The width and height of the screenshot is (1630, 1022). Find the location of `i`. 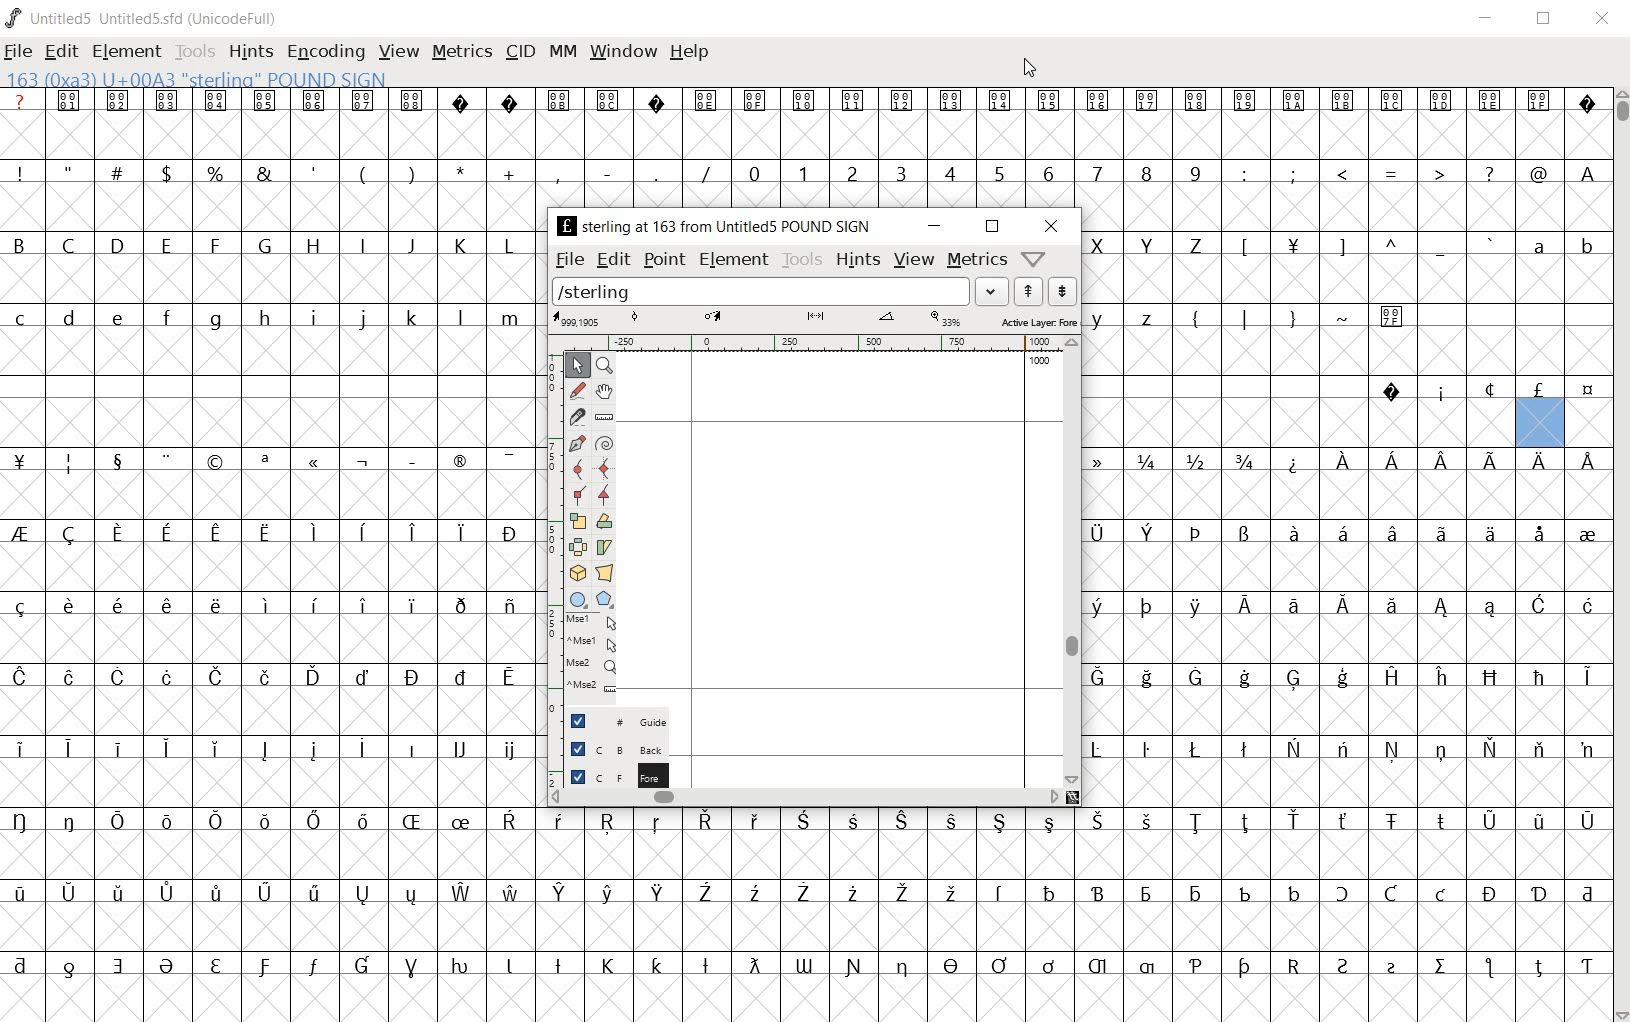

i is located at coordinates (313, 319).